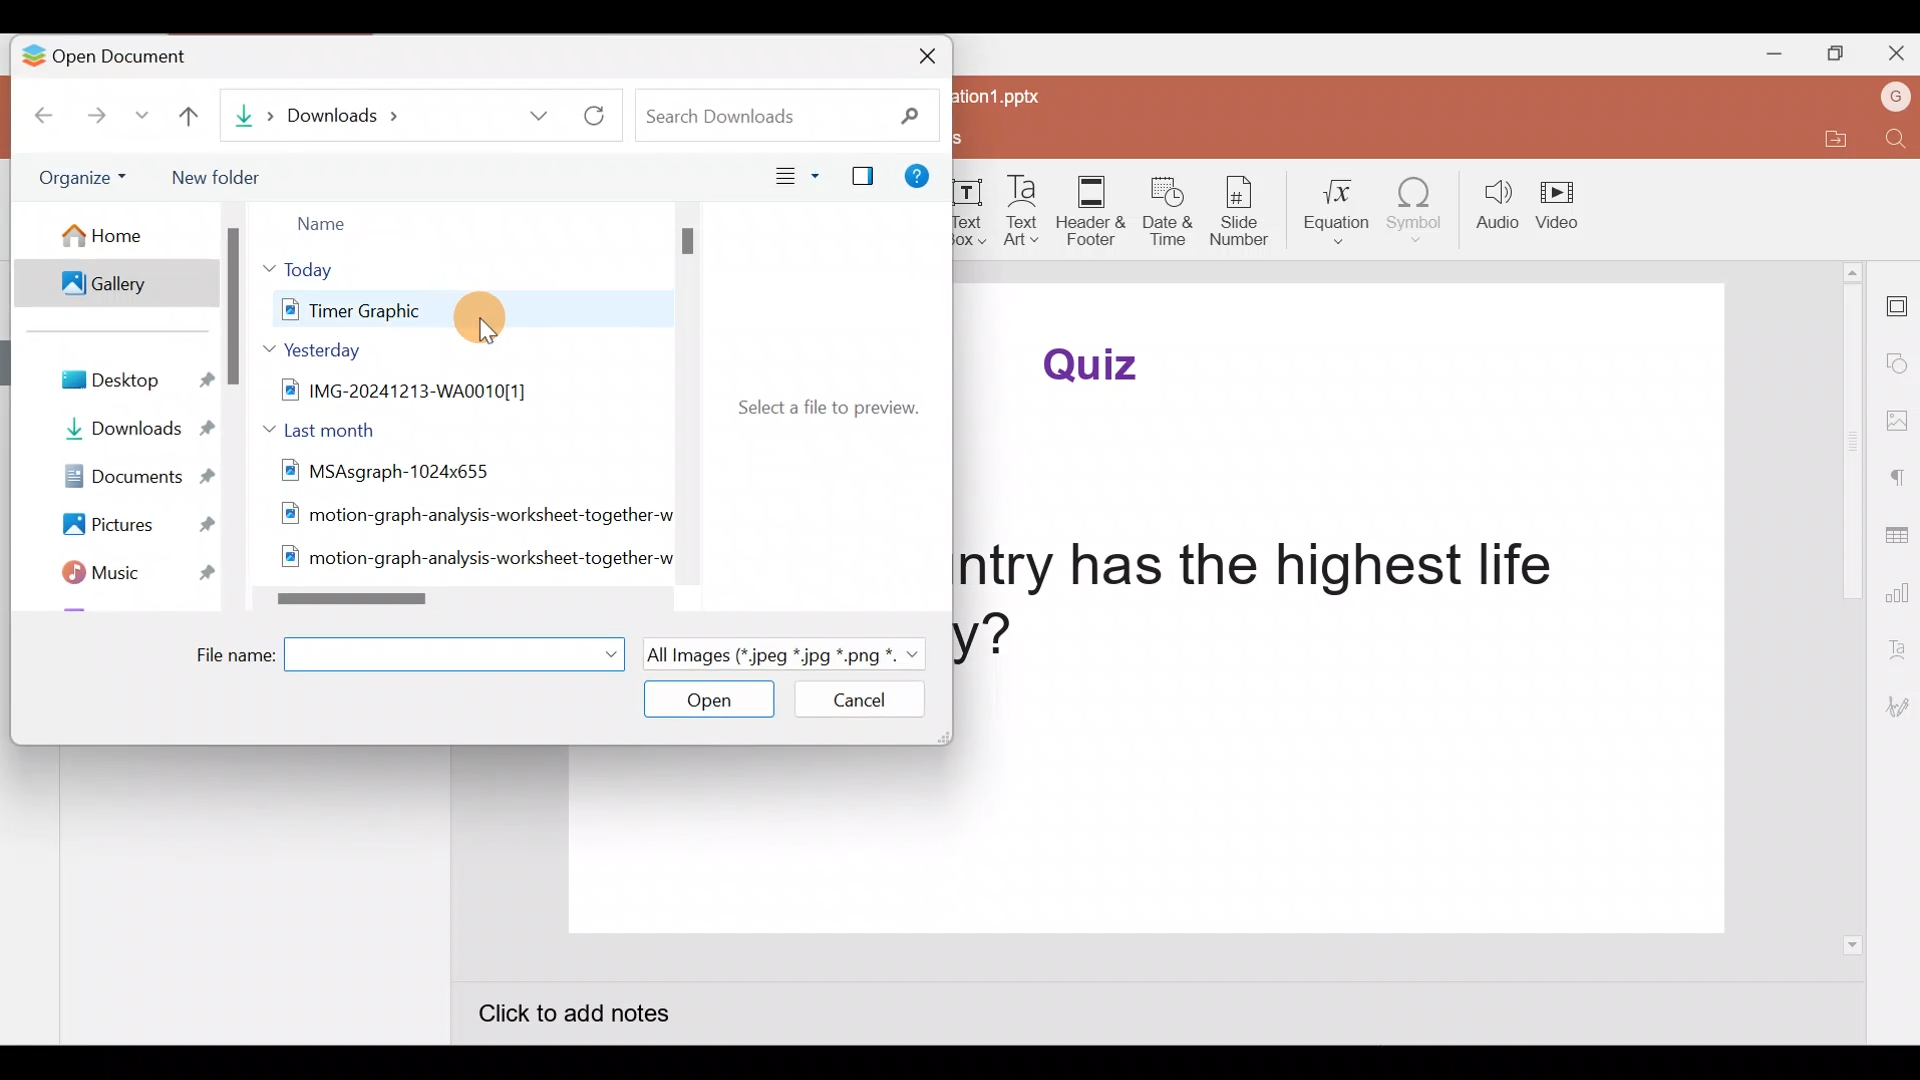 The width and height of the screenshot is (1920, 1080). I want to click on Scroll bar, so click(680, 405).